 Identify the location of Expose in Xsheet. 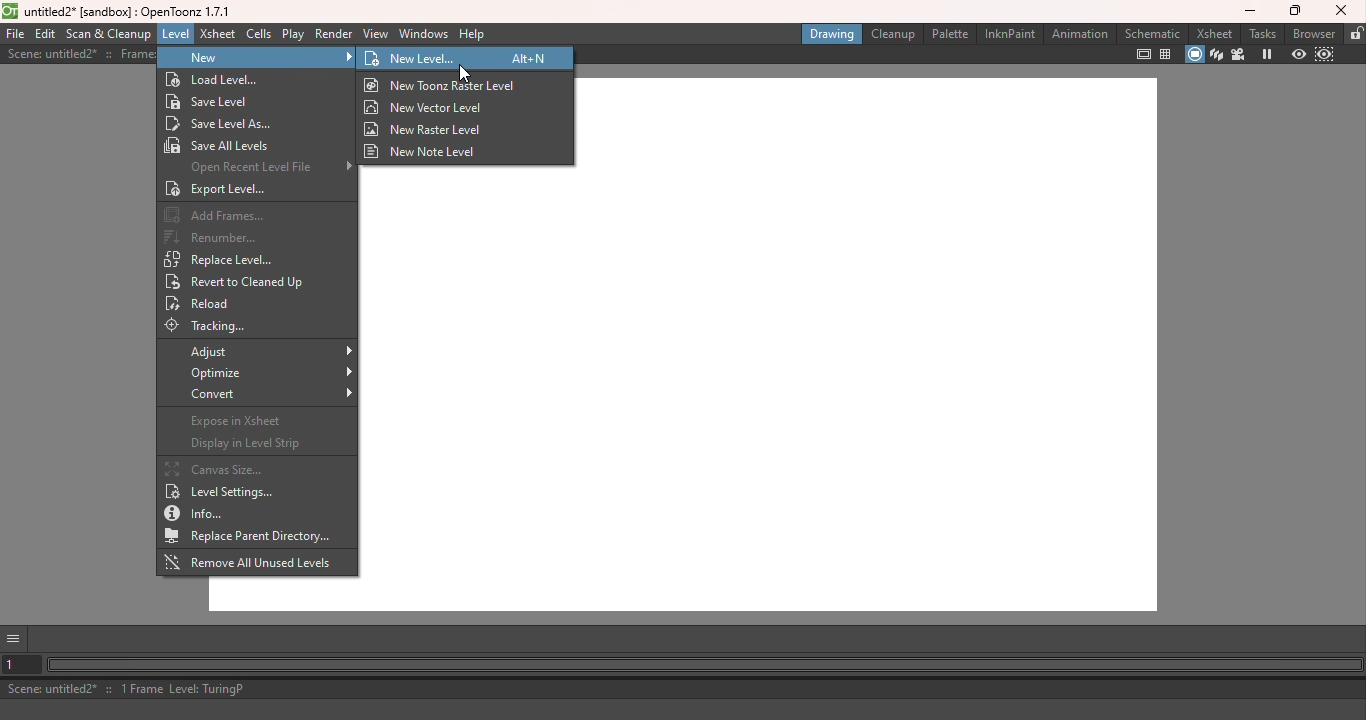
(250, 424).